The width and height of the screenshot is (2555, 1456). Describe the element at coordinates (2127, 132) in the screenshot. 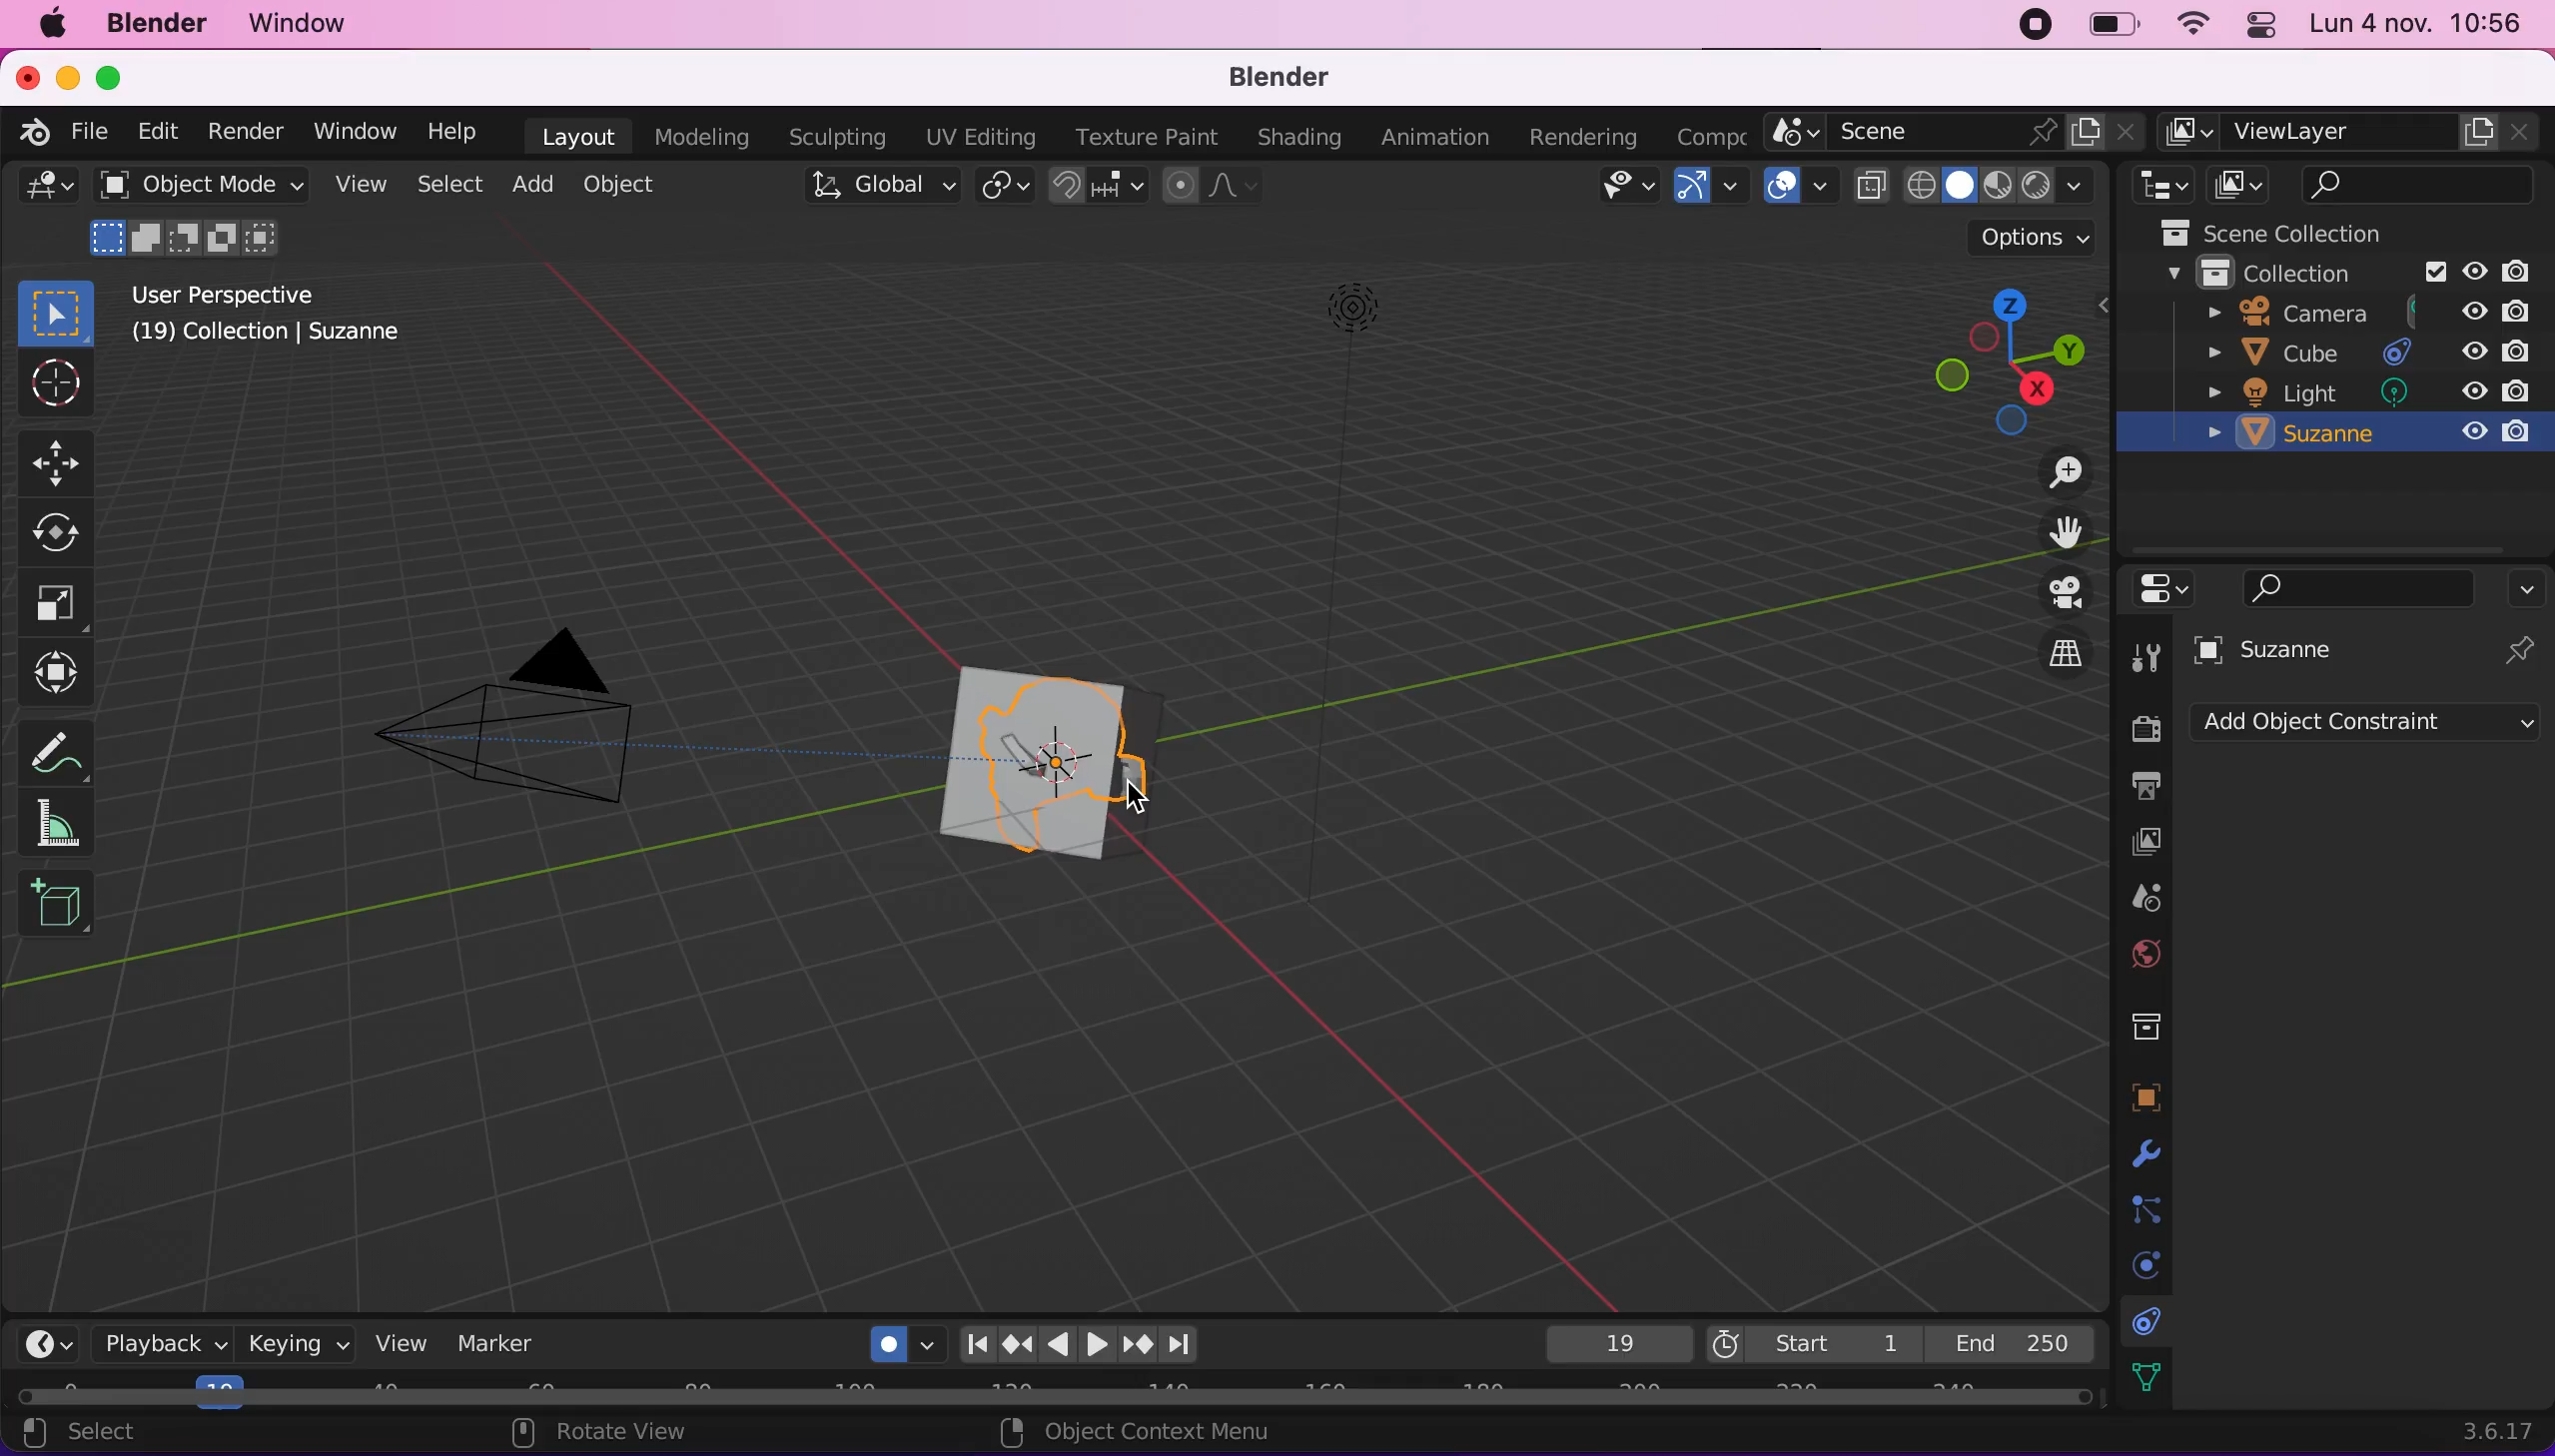

I see `close` at that location.